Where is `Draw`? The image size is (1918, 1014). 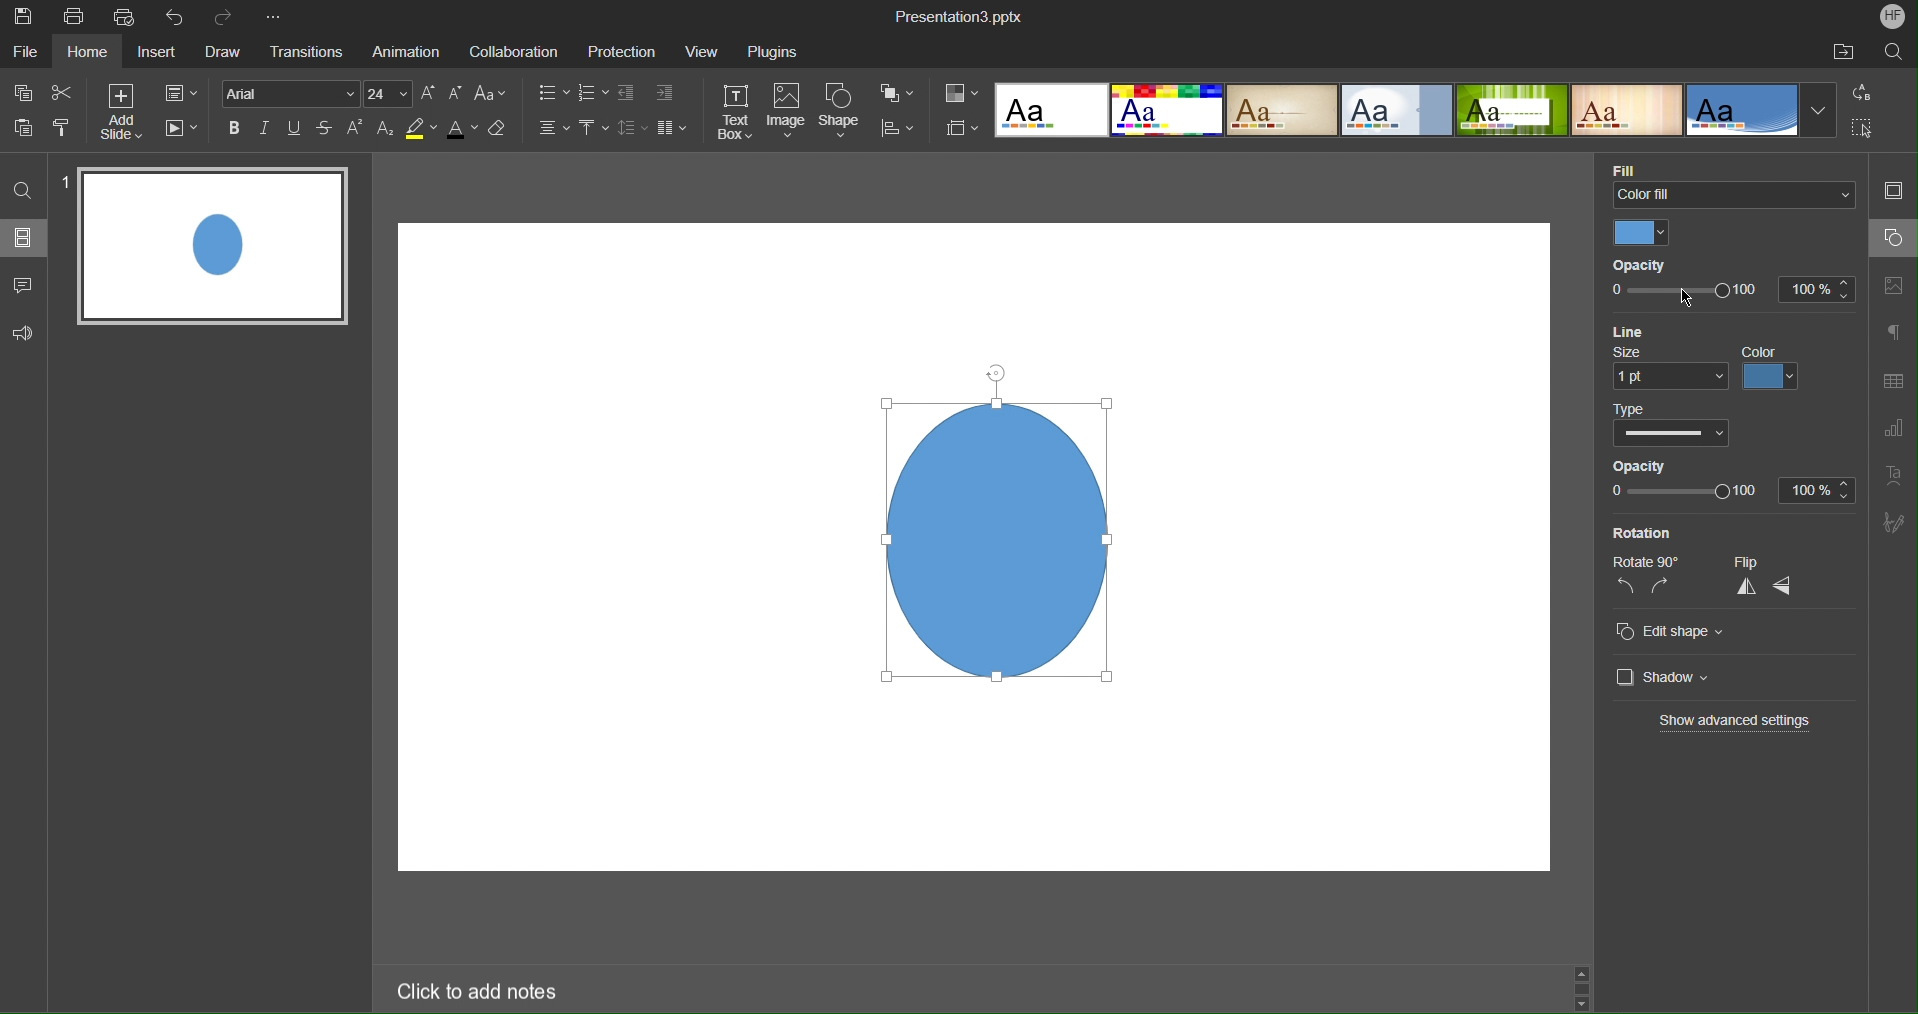
Draw is located at coordinates (225, 54).